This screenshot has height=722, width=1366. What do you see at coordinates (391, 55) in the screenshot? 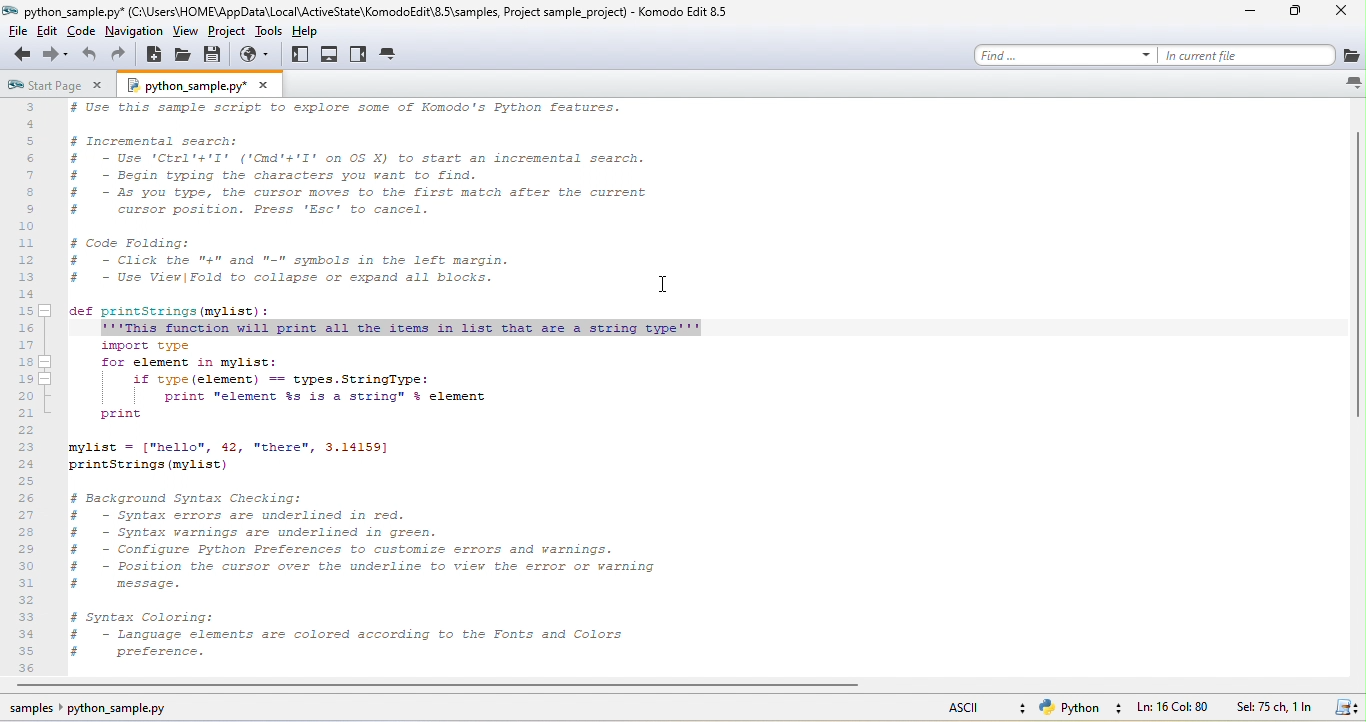
I see `tab` at bounding box center [391, 55].